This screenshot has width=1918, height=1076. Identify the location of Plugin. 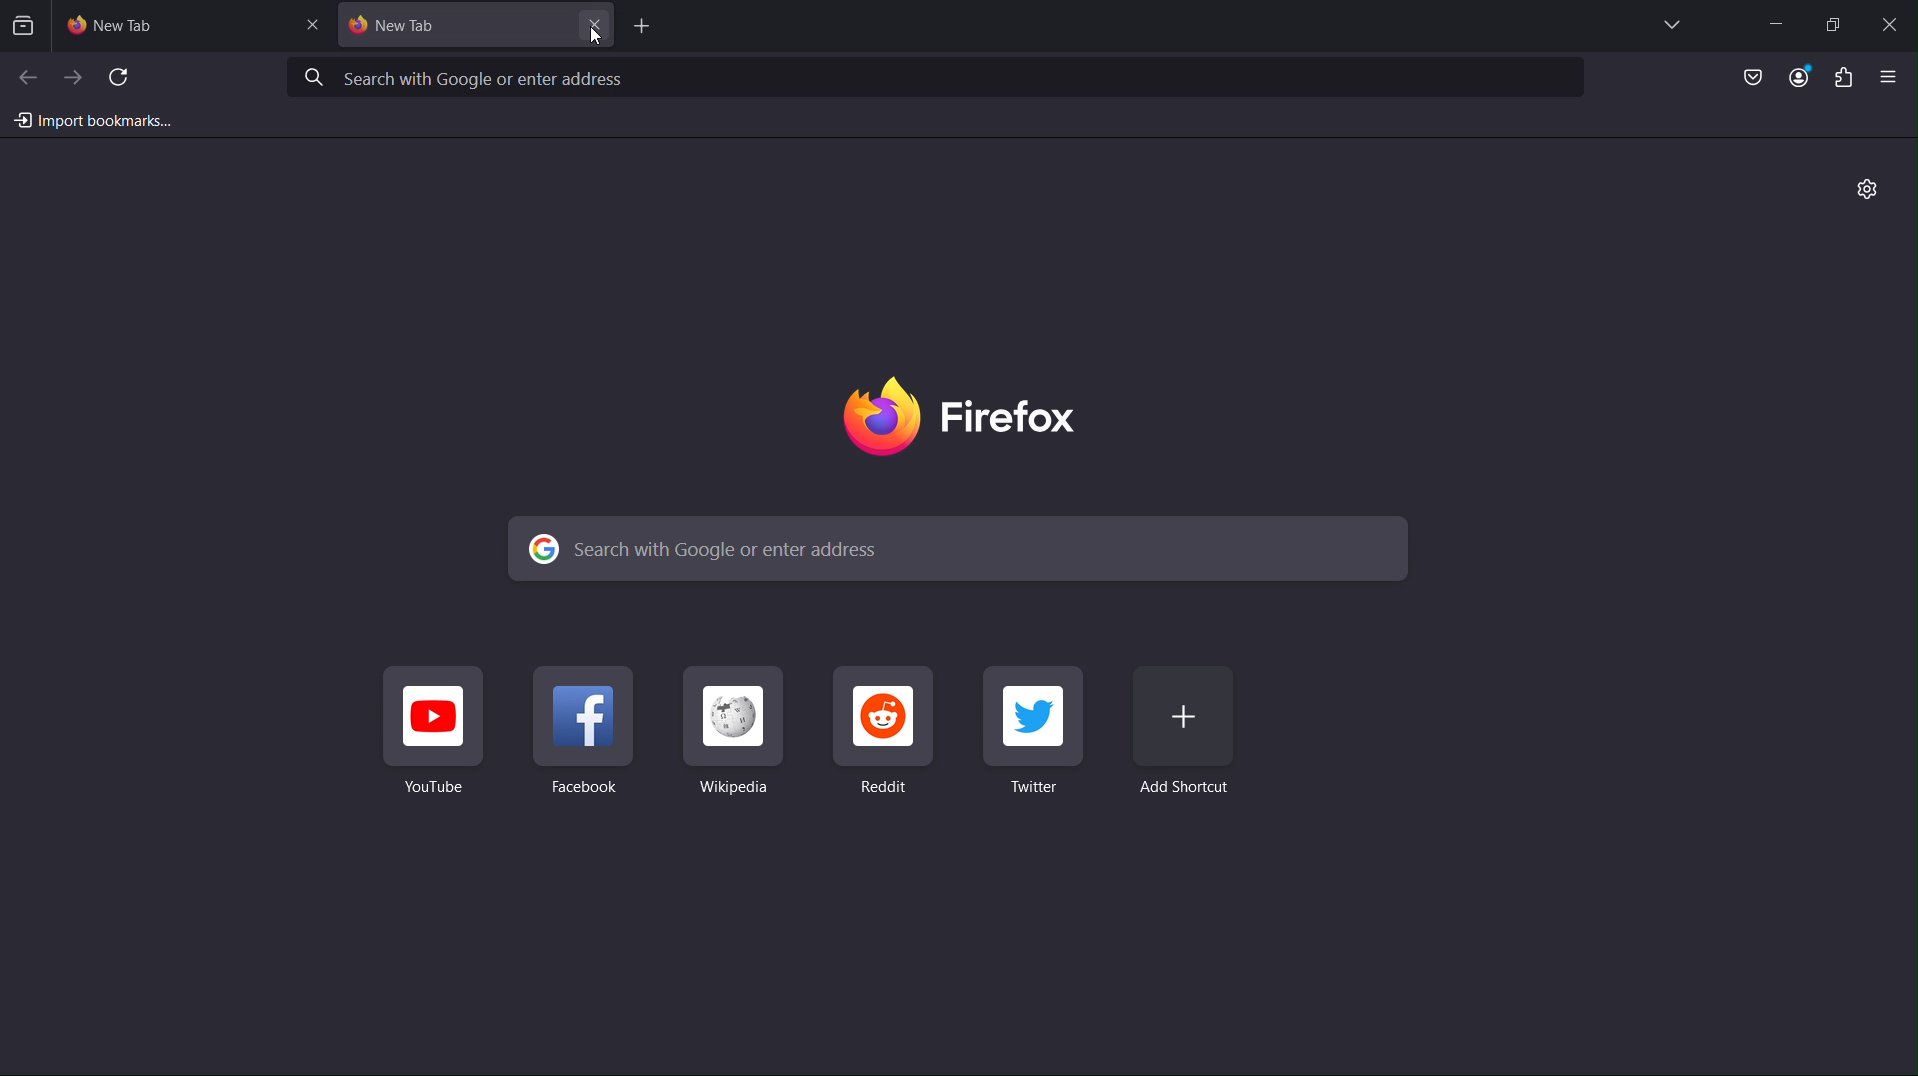
(1844, 77).